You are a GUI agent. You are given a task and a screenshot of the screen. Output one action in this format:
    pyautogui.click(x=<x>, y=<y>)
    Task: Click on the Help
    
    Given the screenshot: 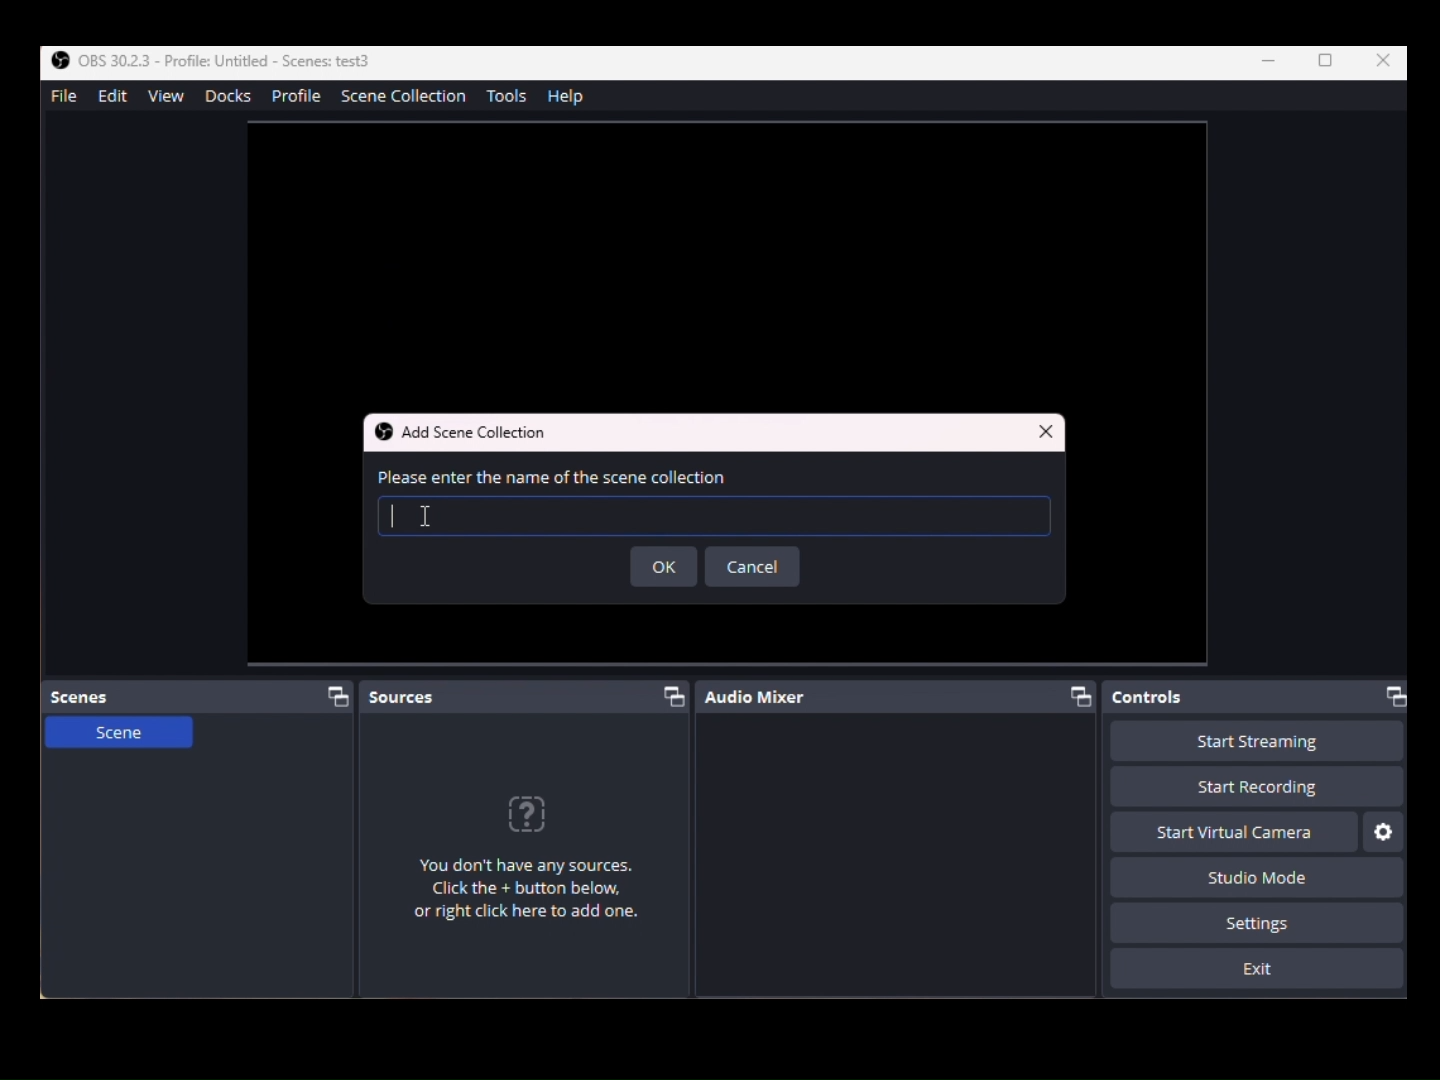 What is the action you would take?
    pyautogui.click(x=571, y=96)
    